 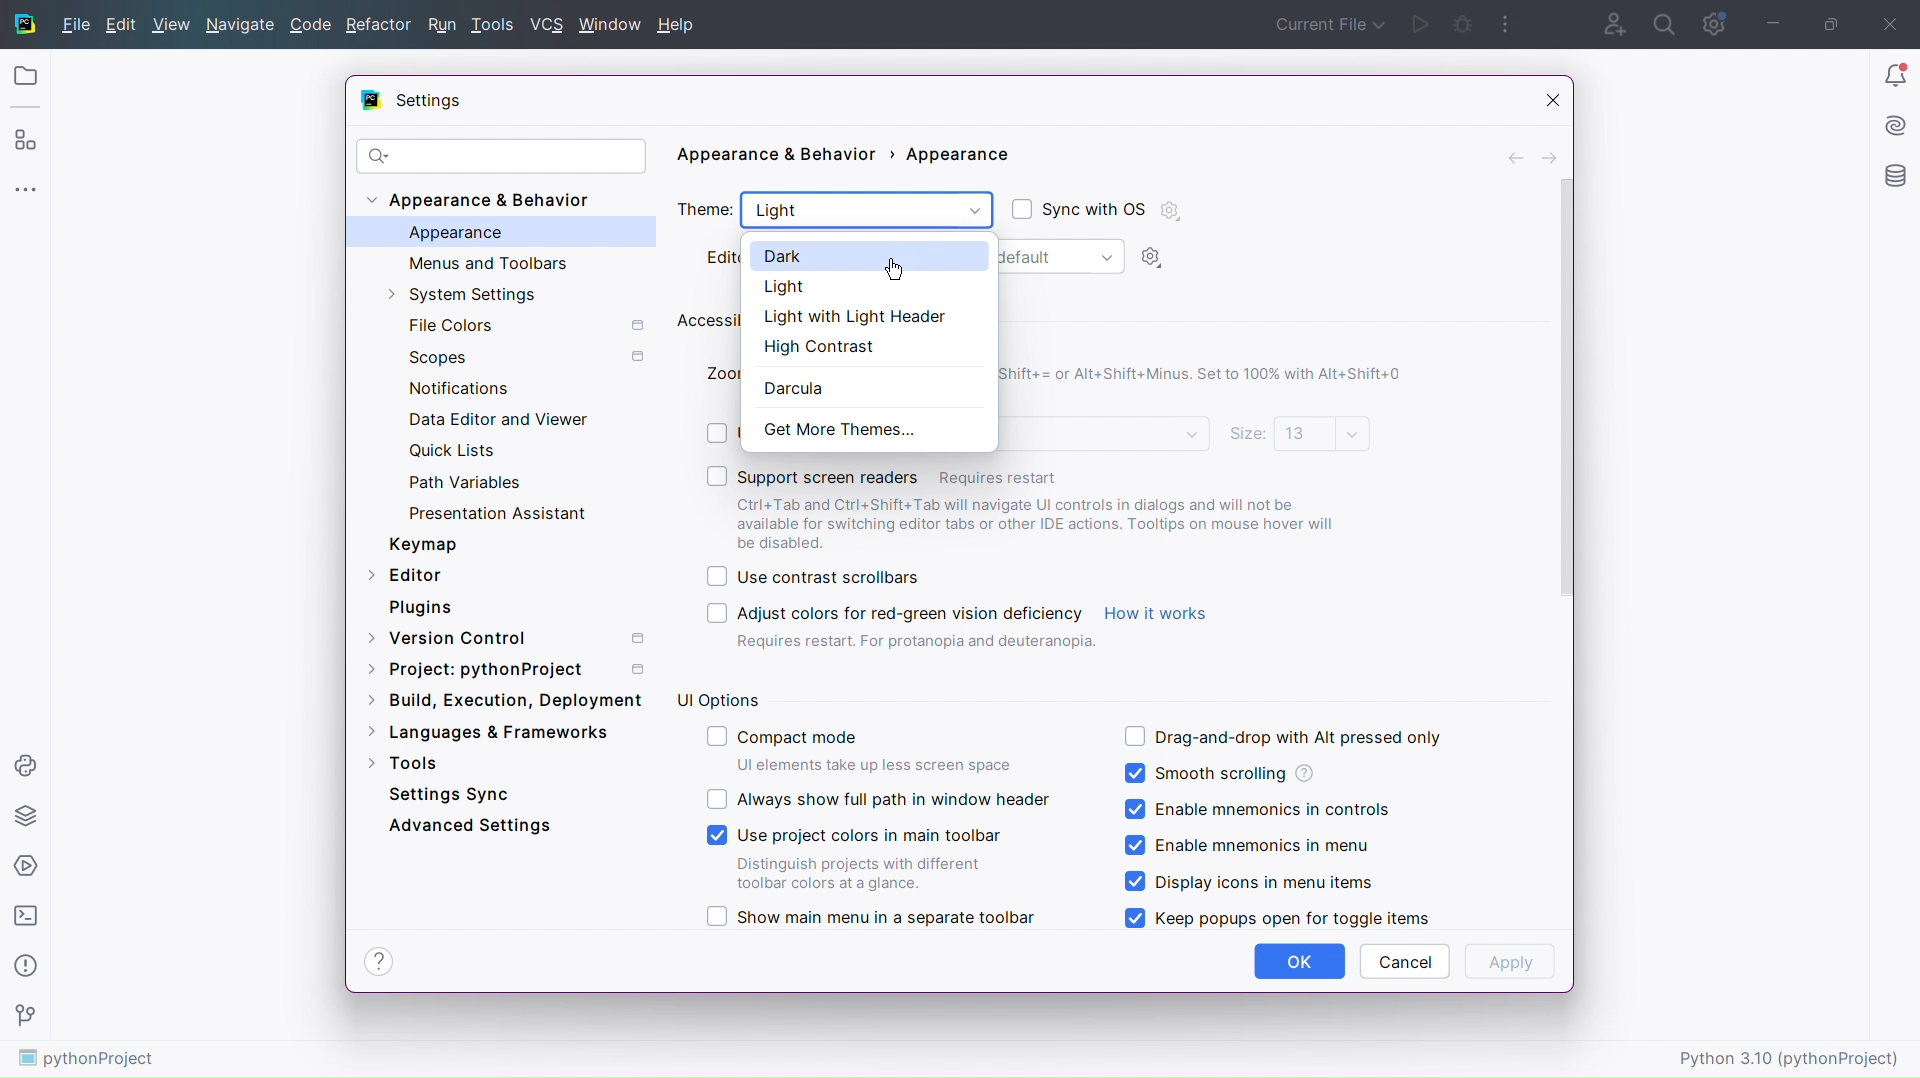 I want to click on Build, Execution, Deployment, so click(x=504, y=698).